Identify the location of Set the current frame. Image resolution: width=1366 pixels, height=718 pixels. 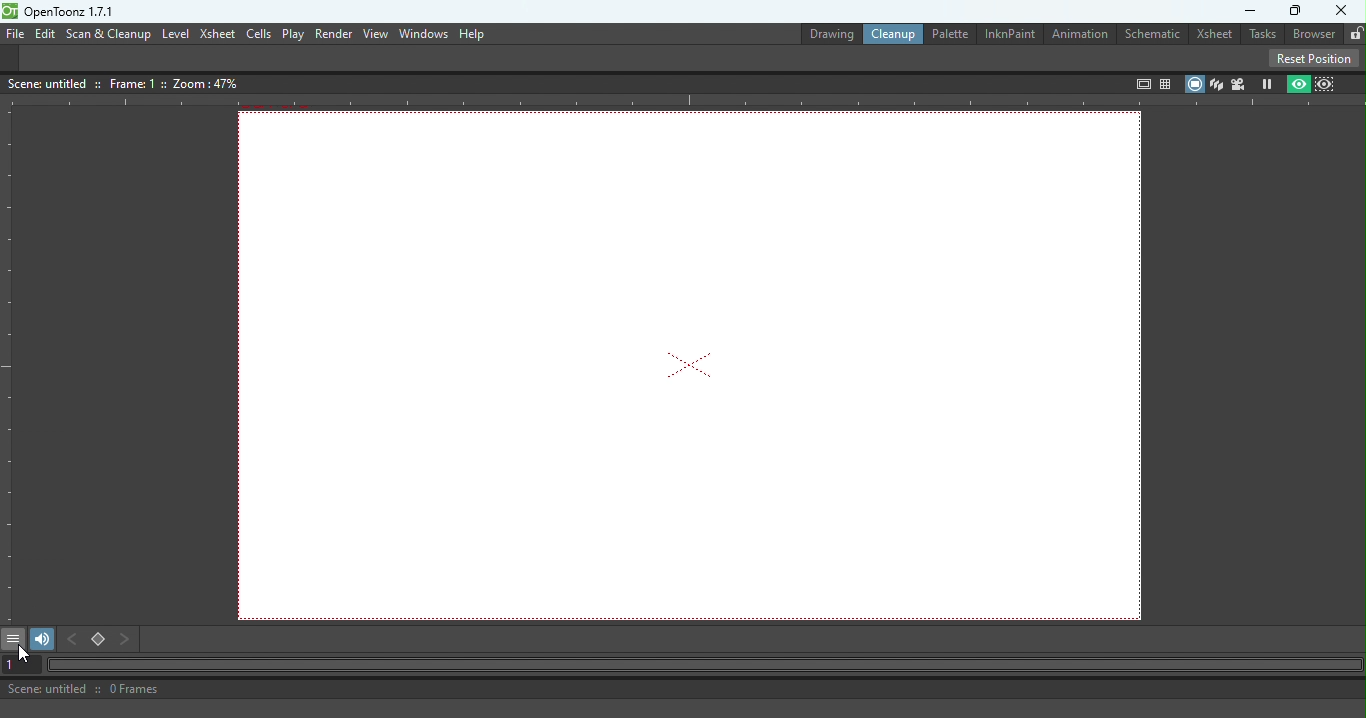
(18, 665).